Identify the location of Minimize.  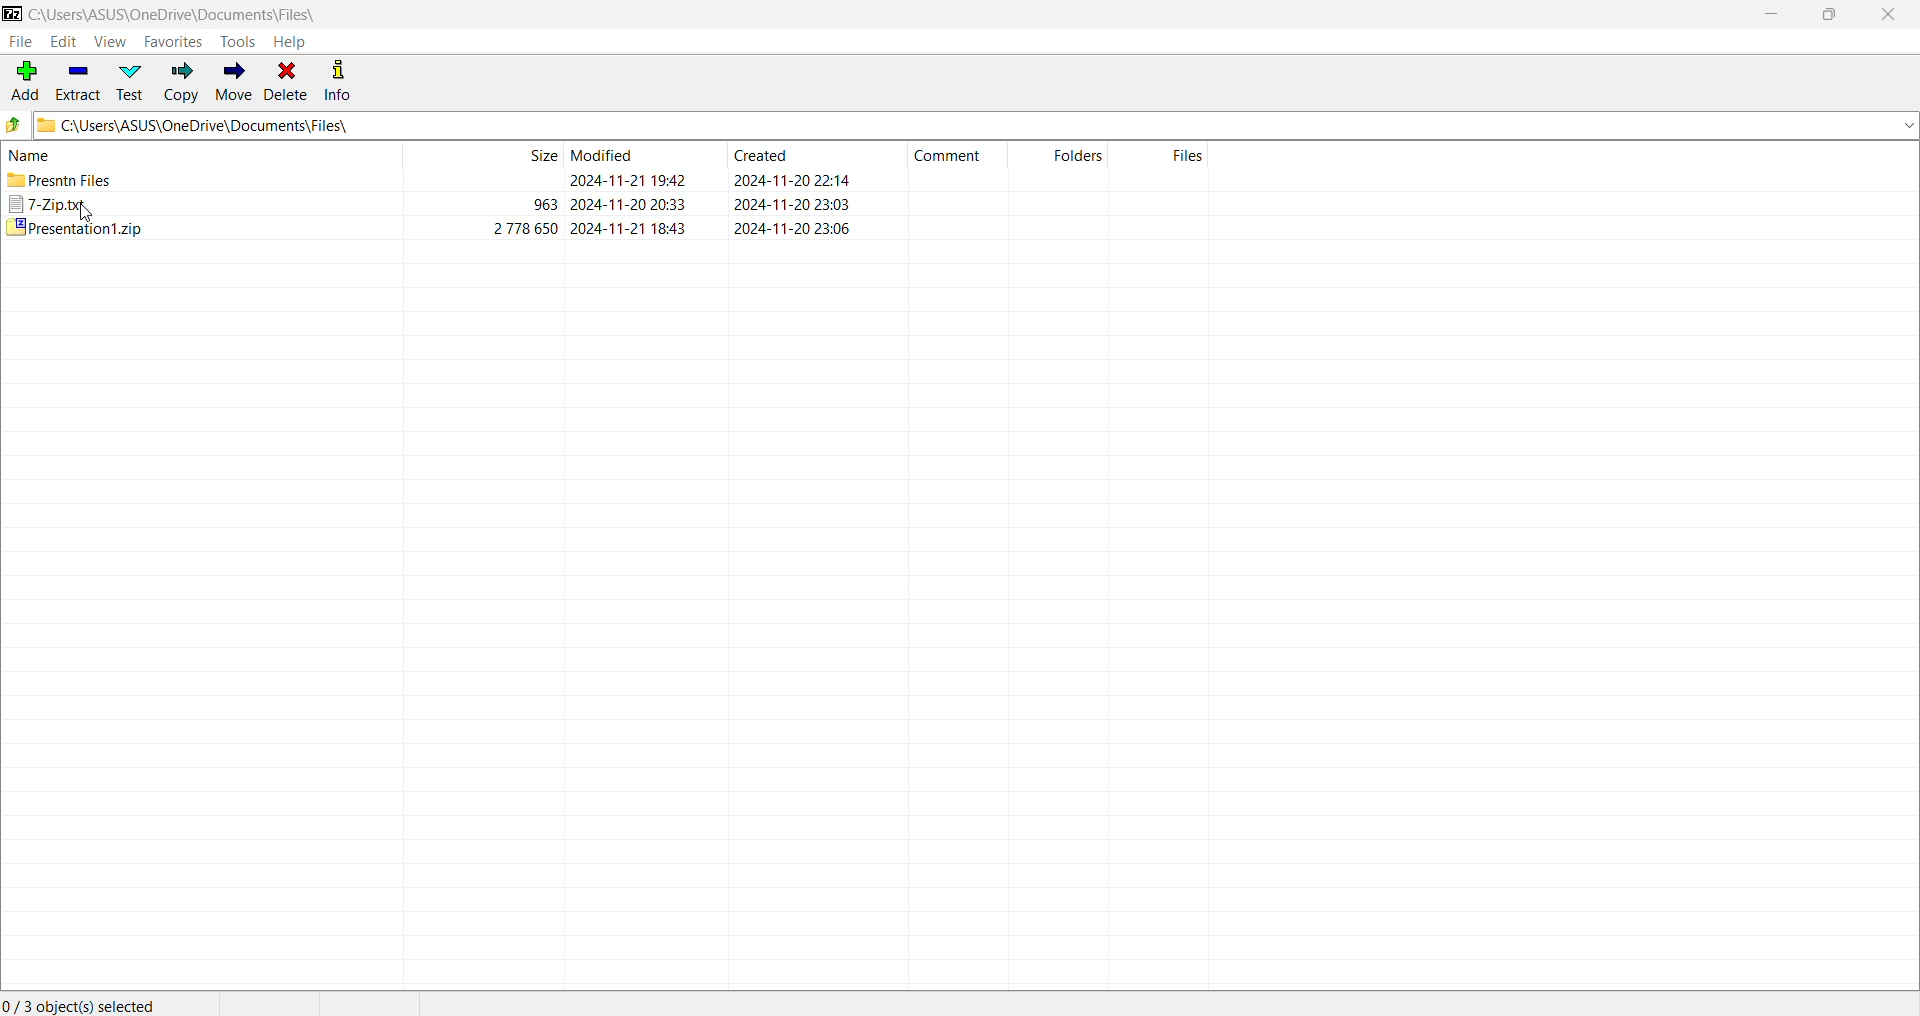
(1773, 15).